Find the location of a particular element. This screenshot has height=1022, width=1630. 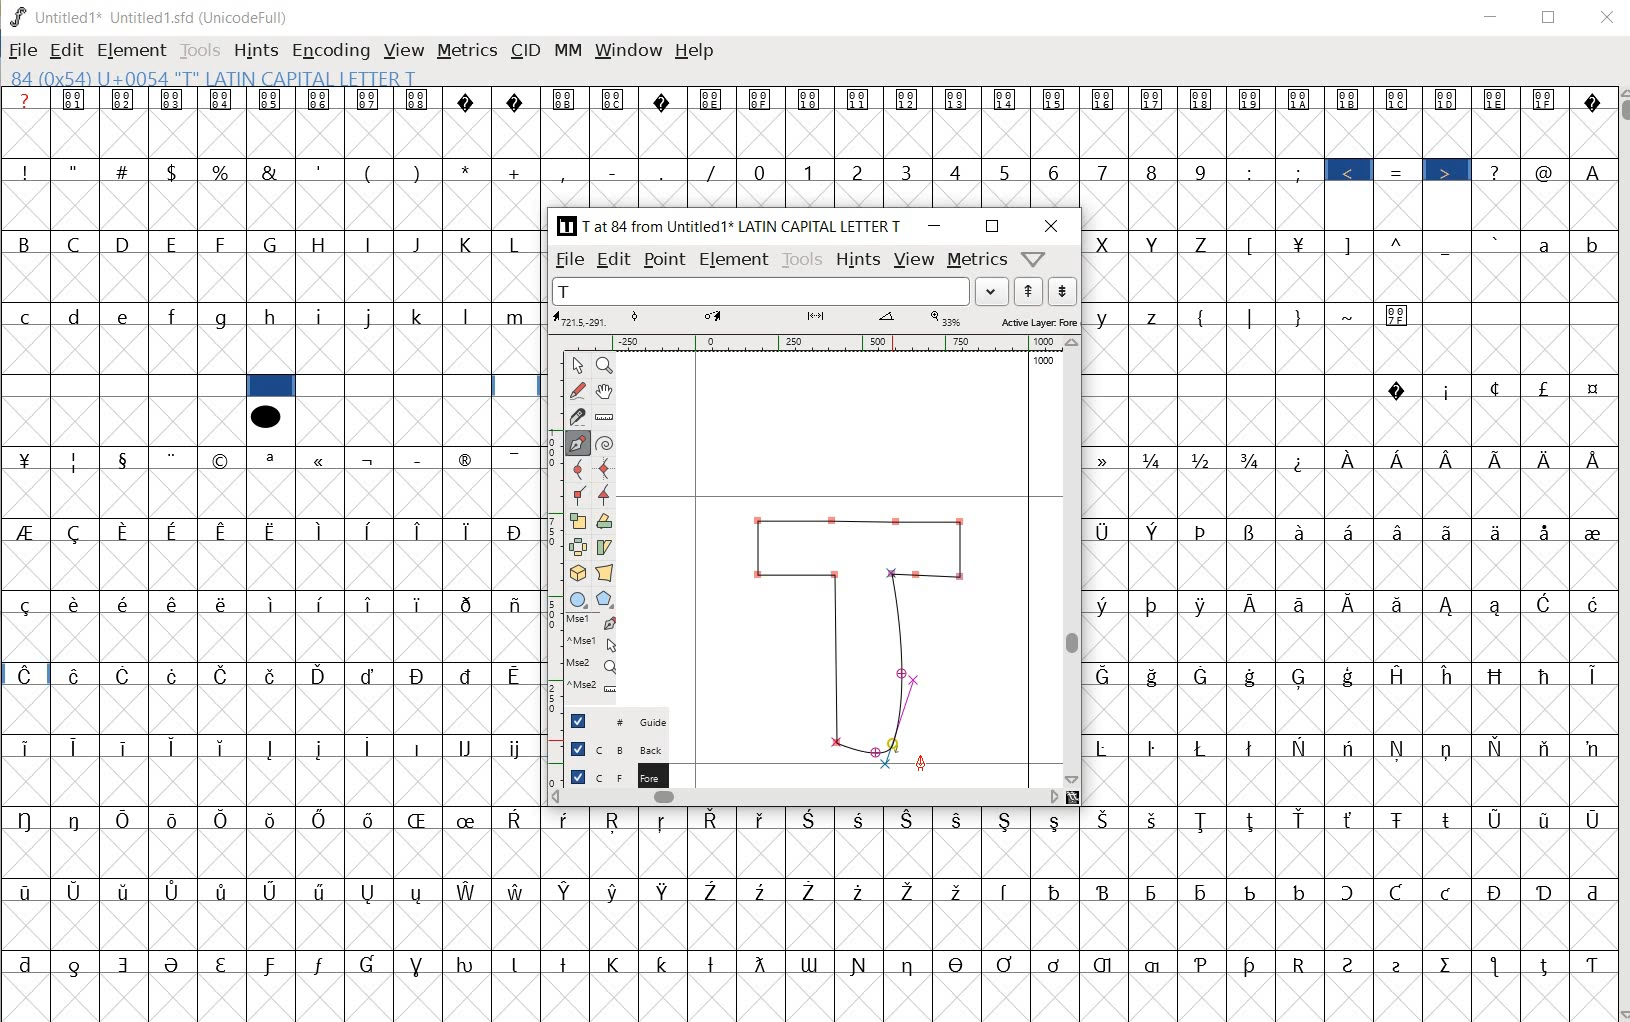

metrics is located at coordinates (466, 55).